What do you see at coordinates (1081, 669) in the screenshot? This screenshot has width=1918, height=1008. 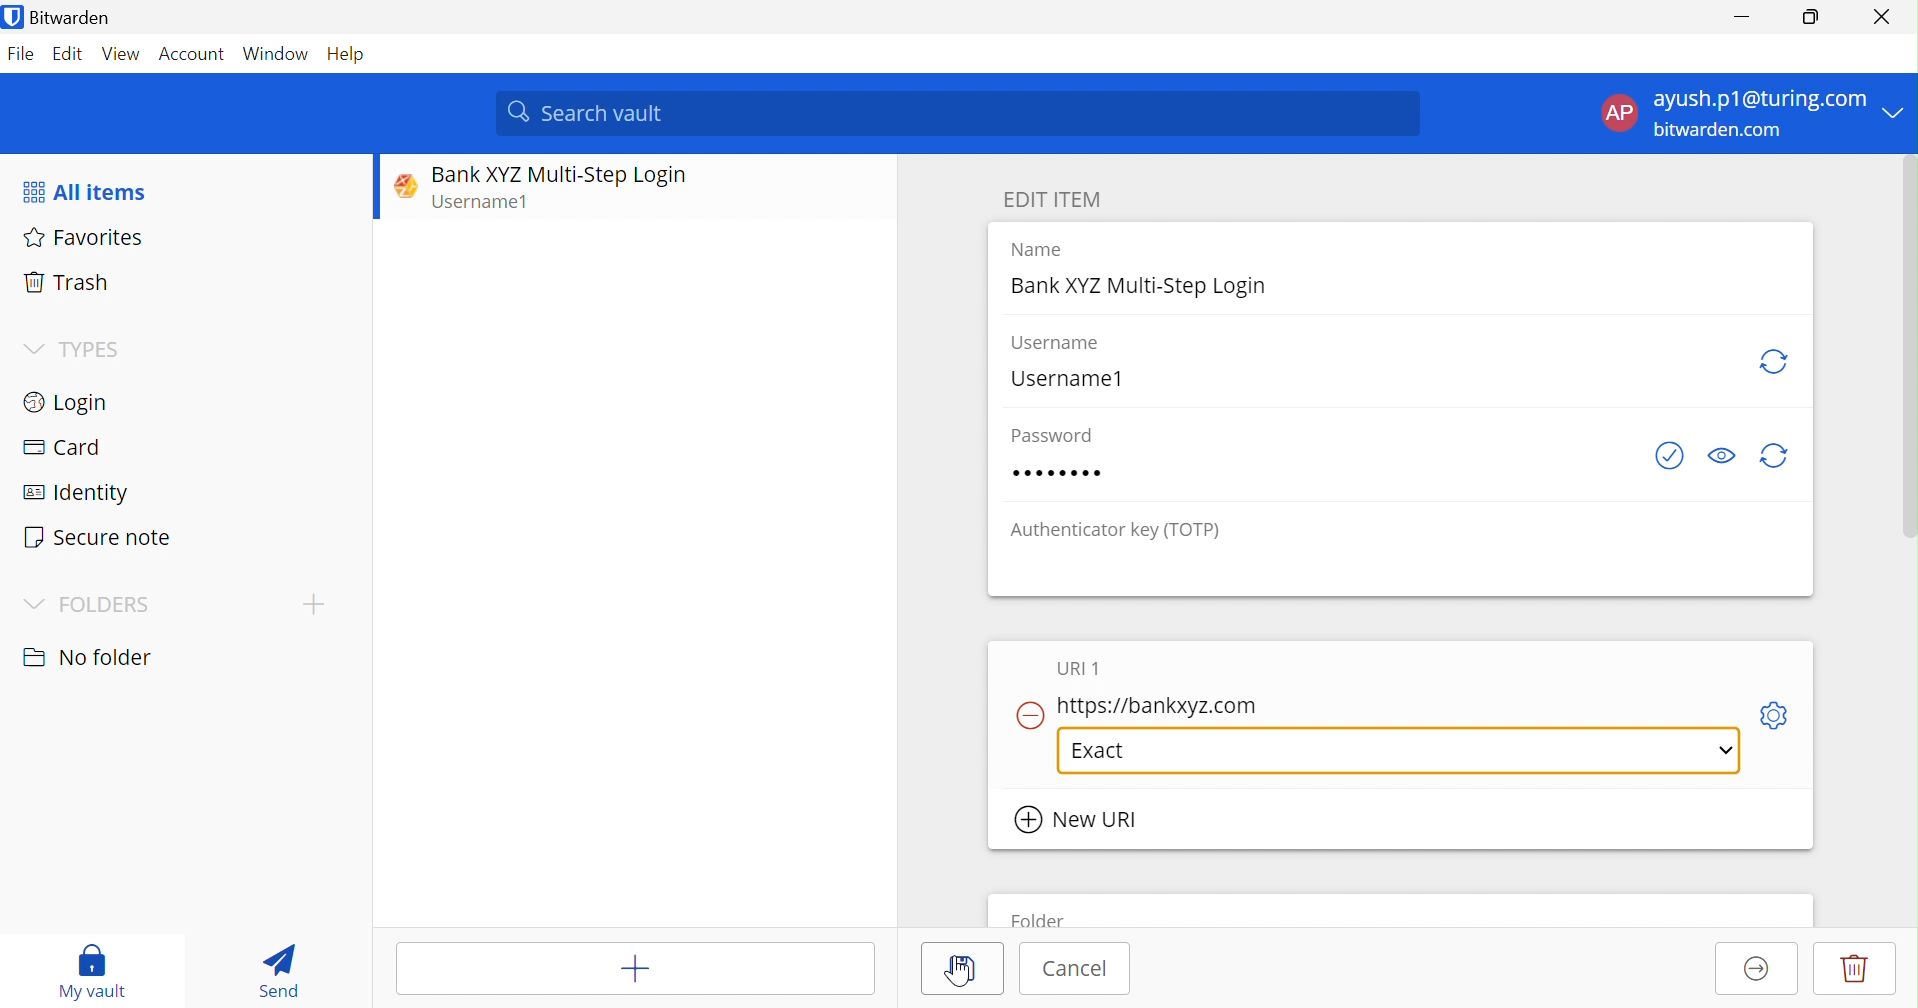 I see `URI 1` at bounding box center [1081, 669].